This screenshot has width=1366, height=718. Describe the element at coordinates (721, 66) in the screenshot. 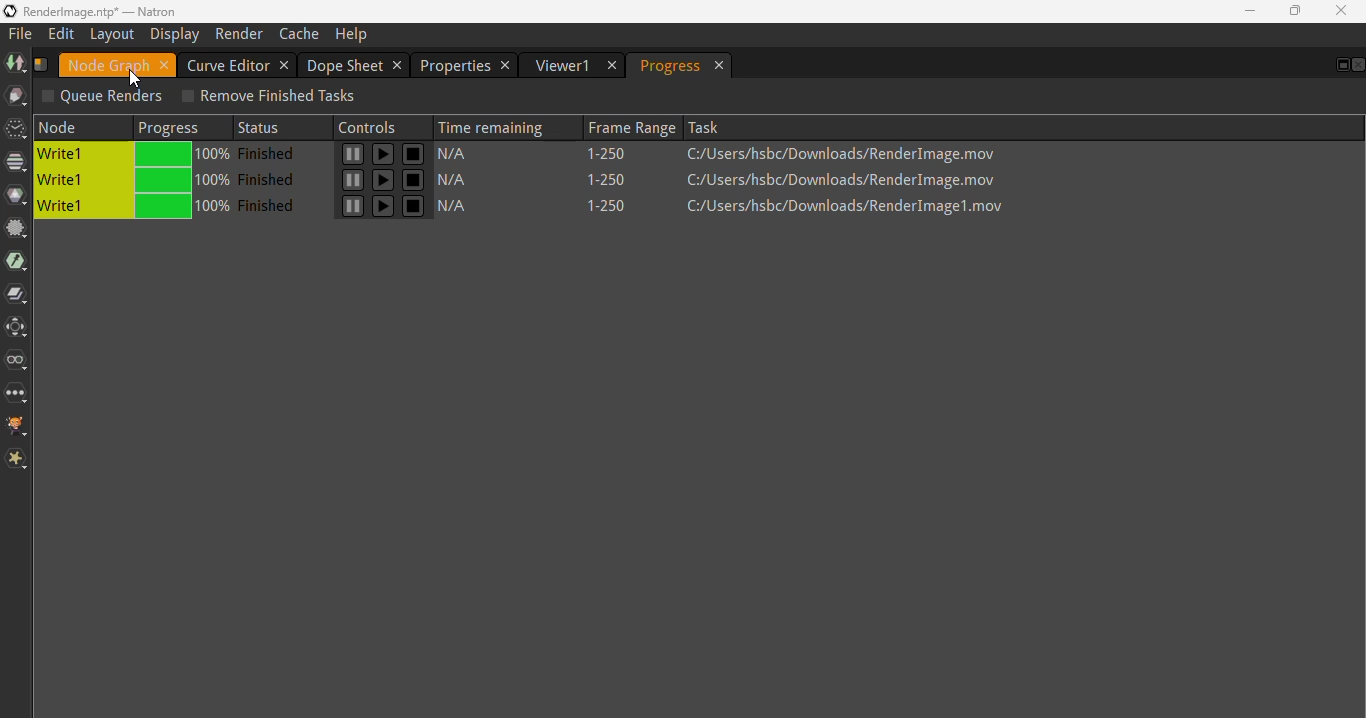

I see `close tab` at that location.